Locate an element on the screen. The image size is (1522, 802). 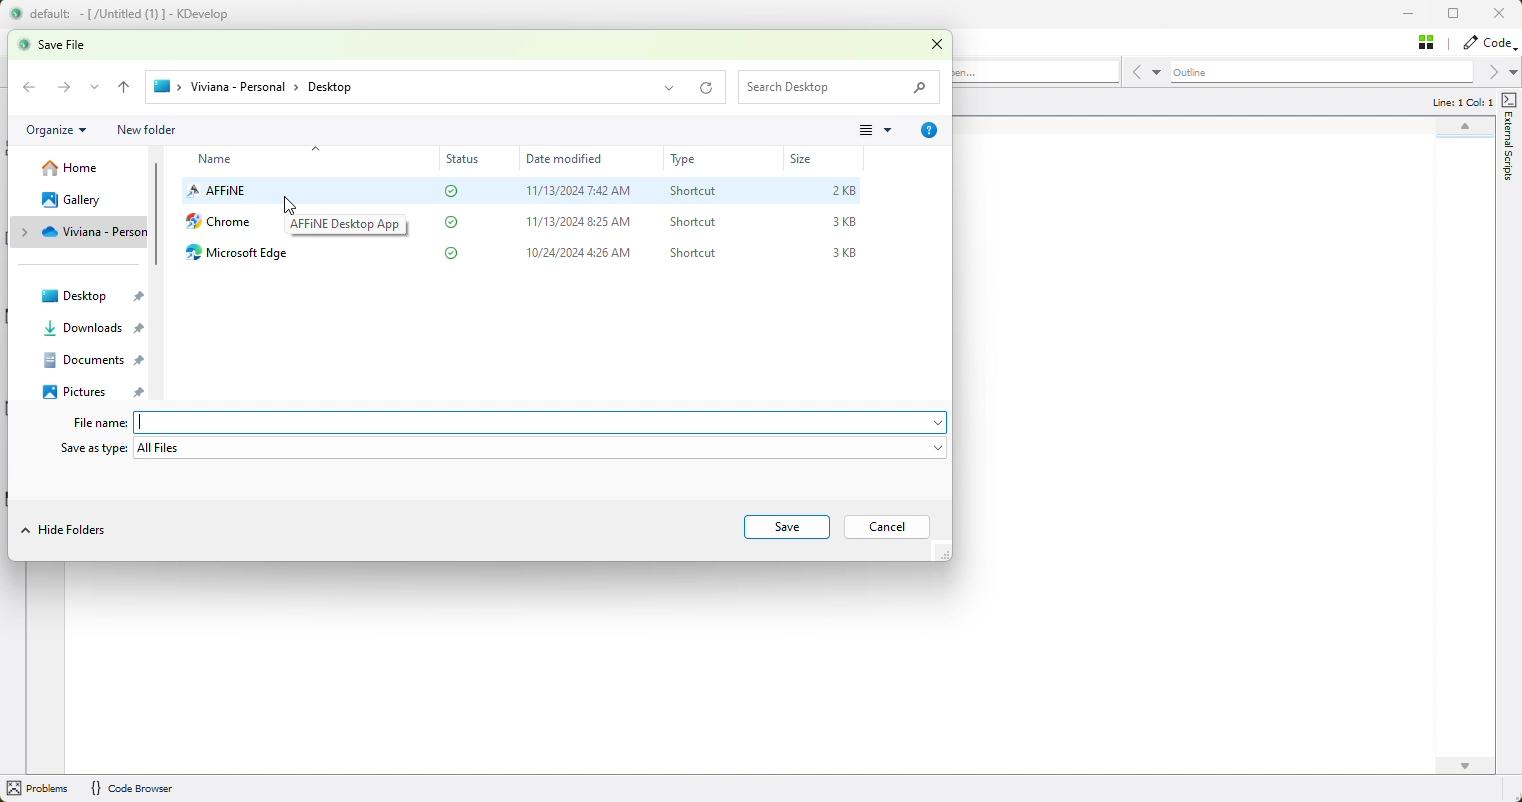
status is located at coordinates (467, 160).